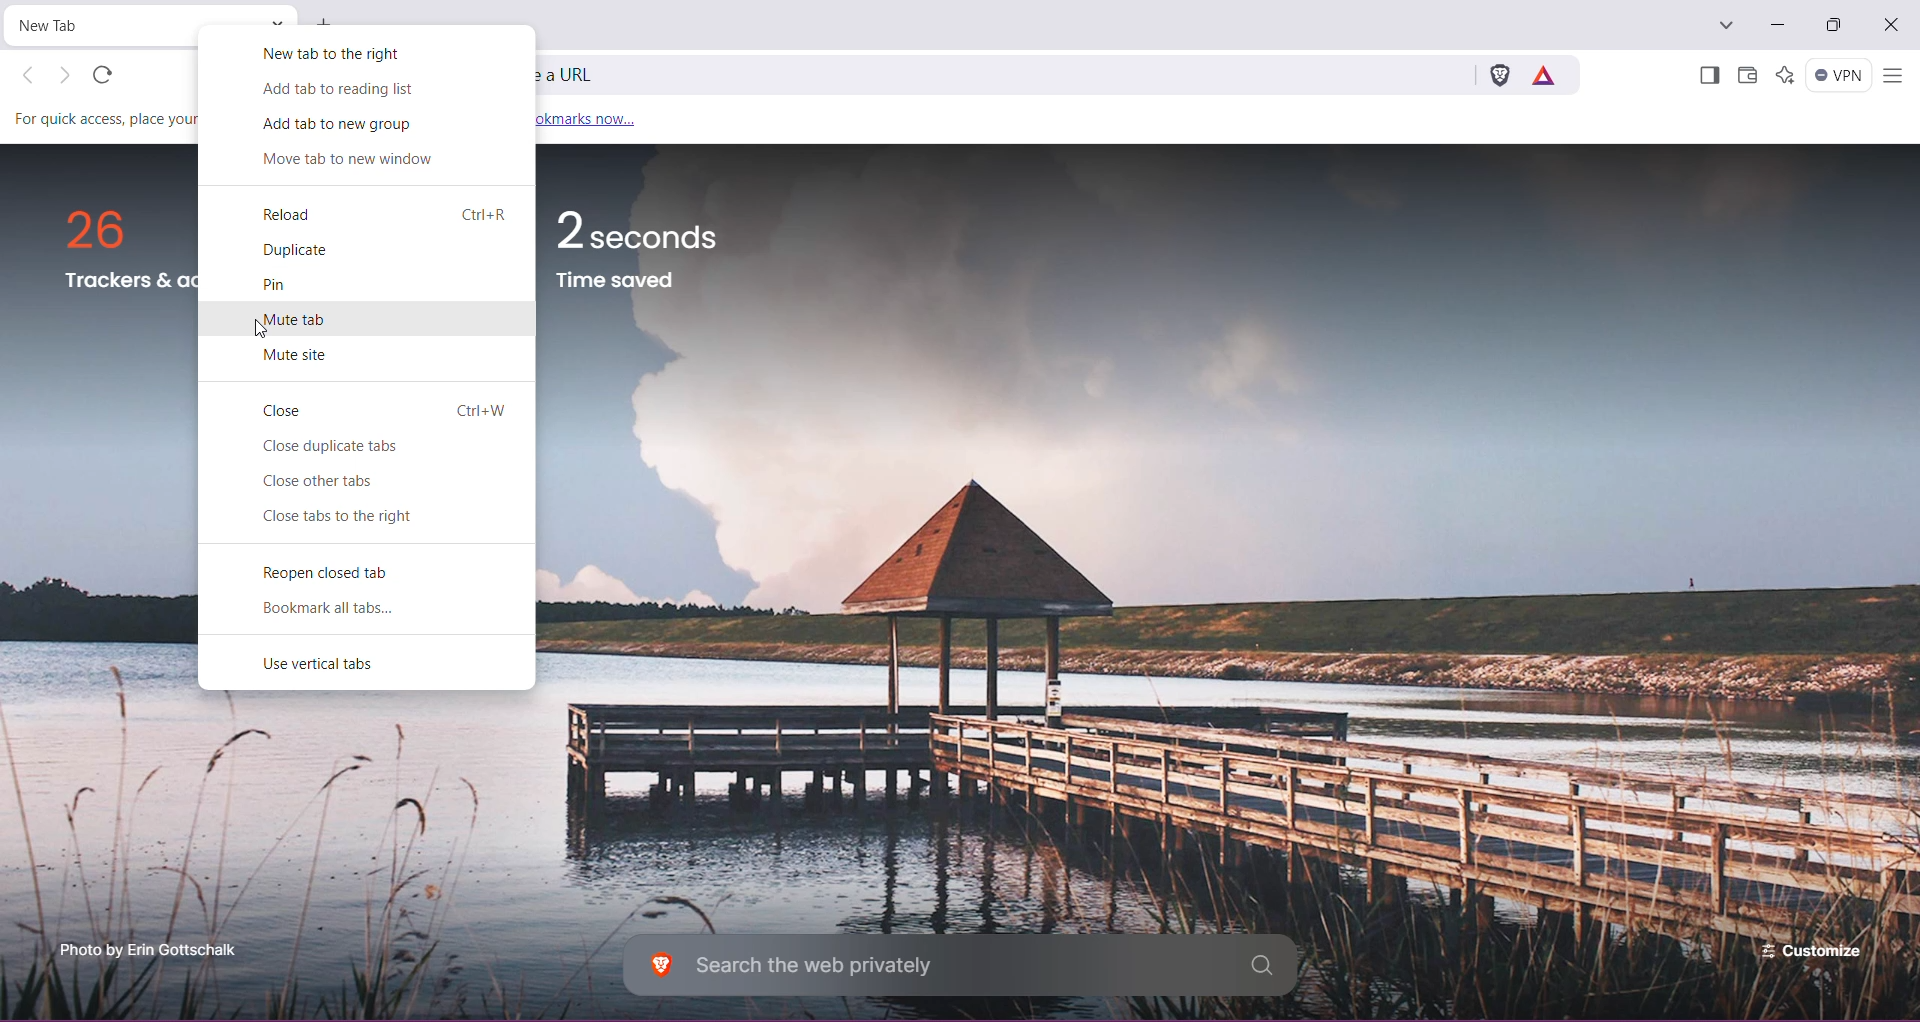 Image resolution: width=1920 pixels, height=1022 pixels. I want to click on Brave Firewall + VPN, so click(1841, 75).